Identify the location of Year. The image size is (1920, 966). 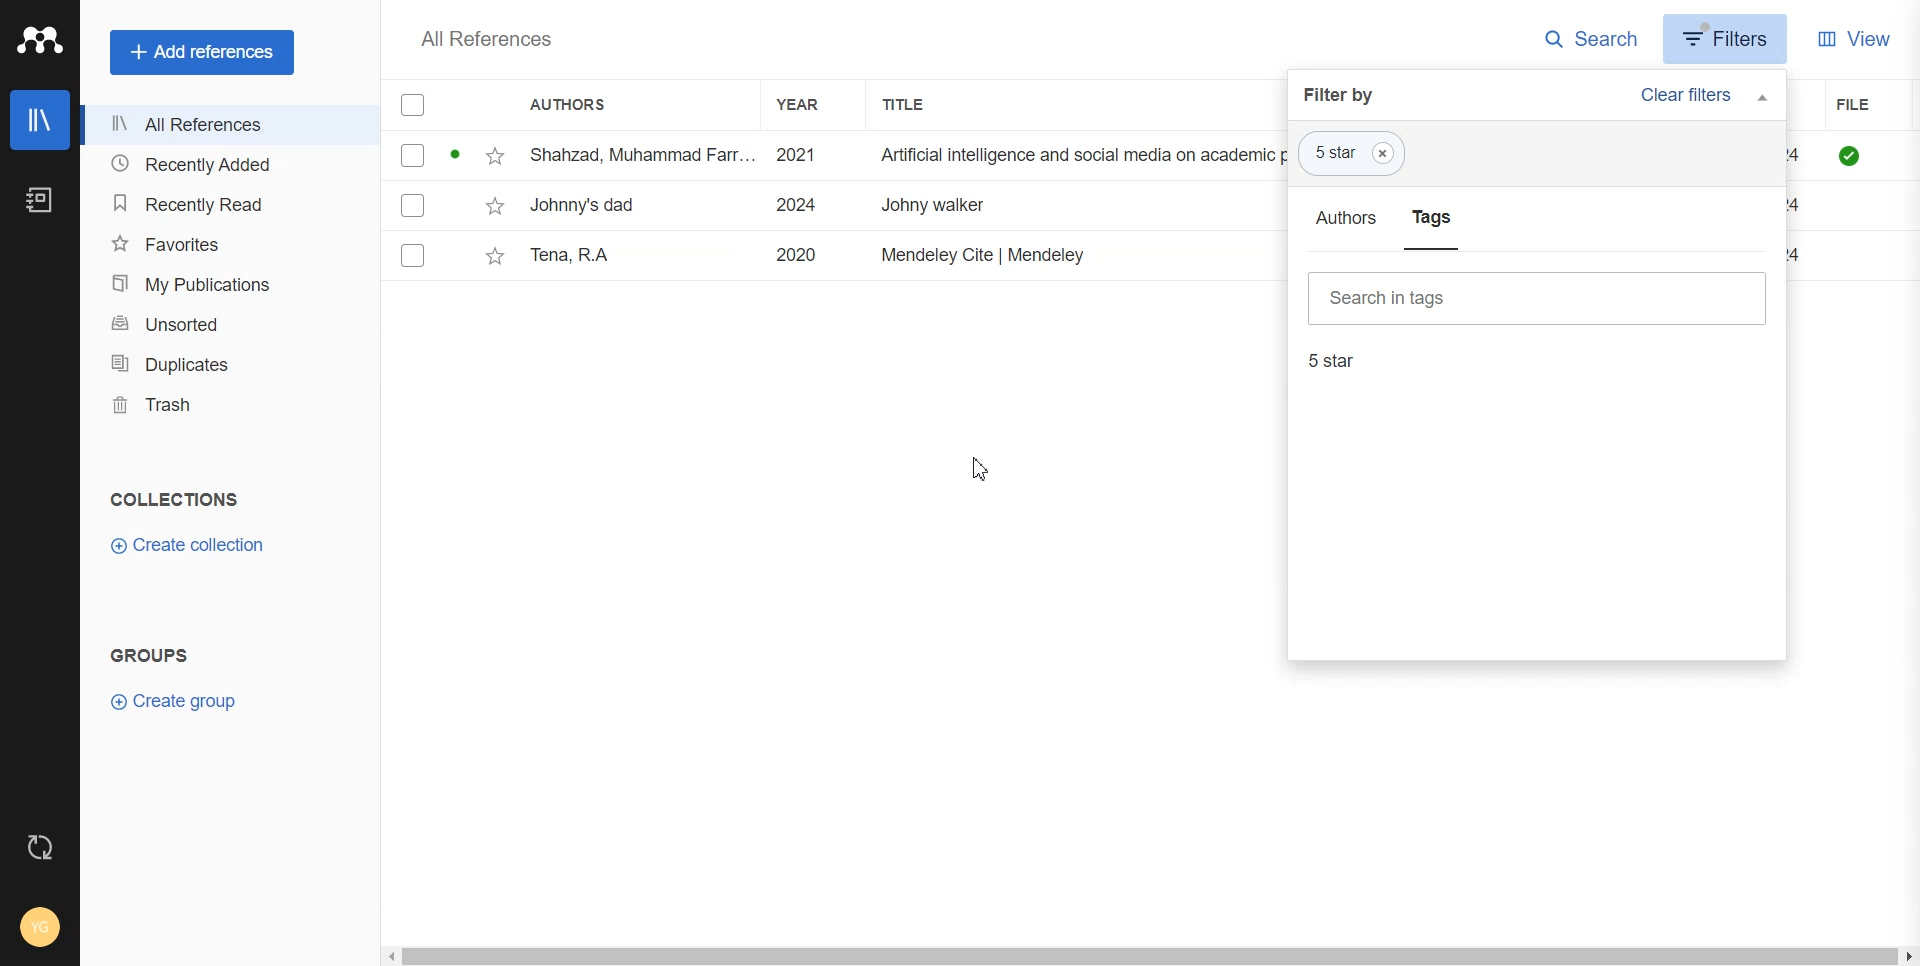
(814, 105).